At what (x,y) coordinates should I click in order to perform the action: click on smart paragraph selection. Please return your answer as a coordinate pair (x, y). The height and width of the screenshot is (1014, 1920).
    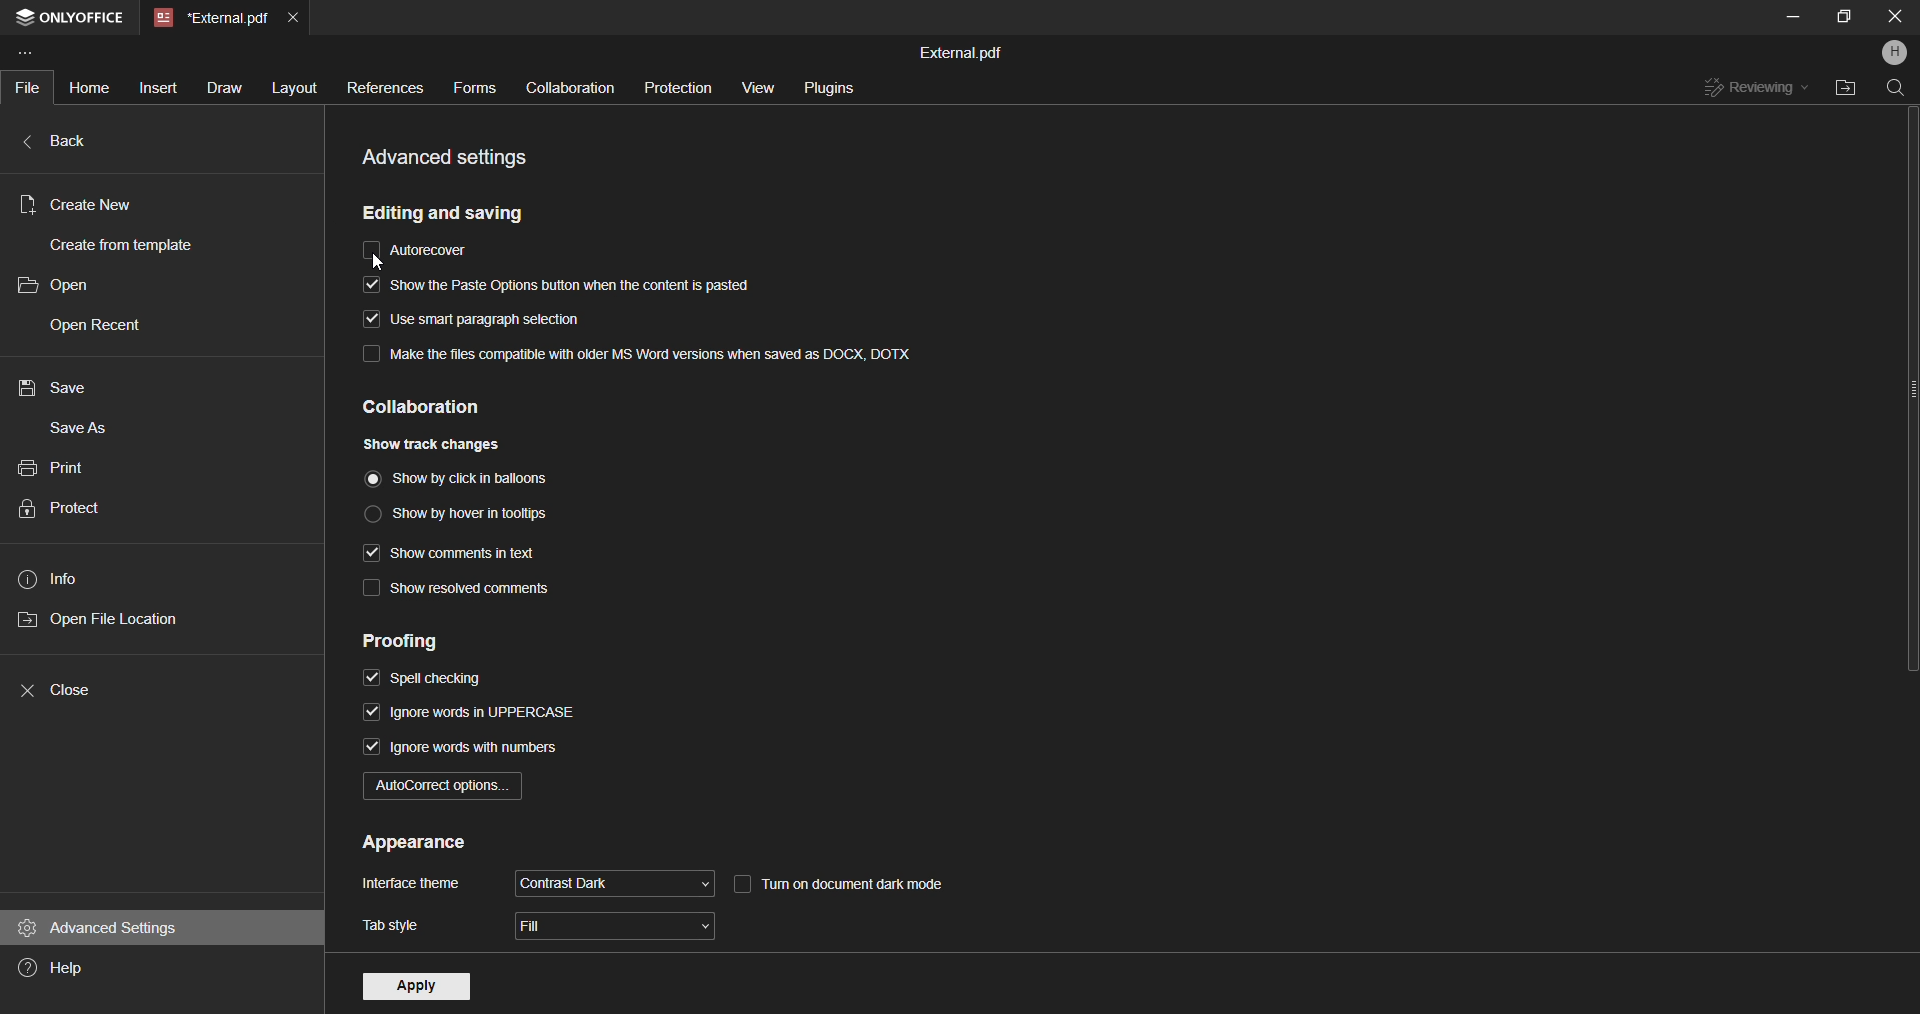
    Looking at the image, I should click on (466, 318).